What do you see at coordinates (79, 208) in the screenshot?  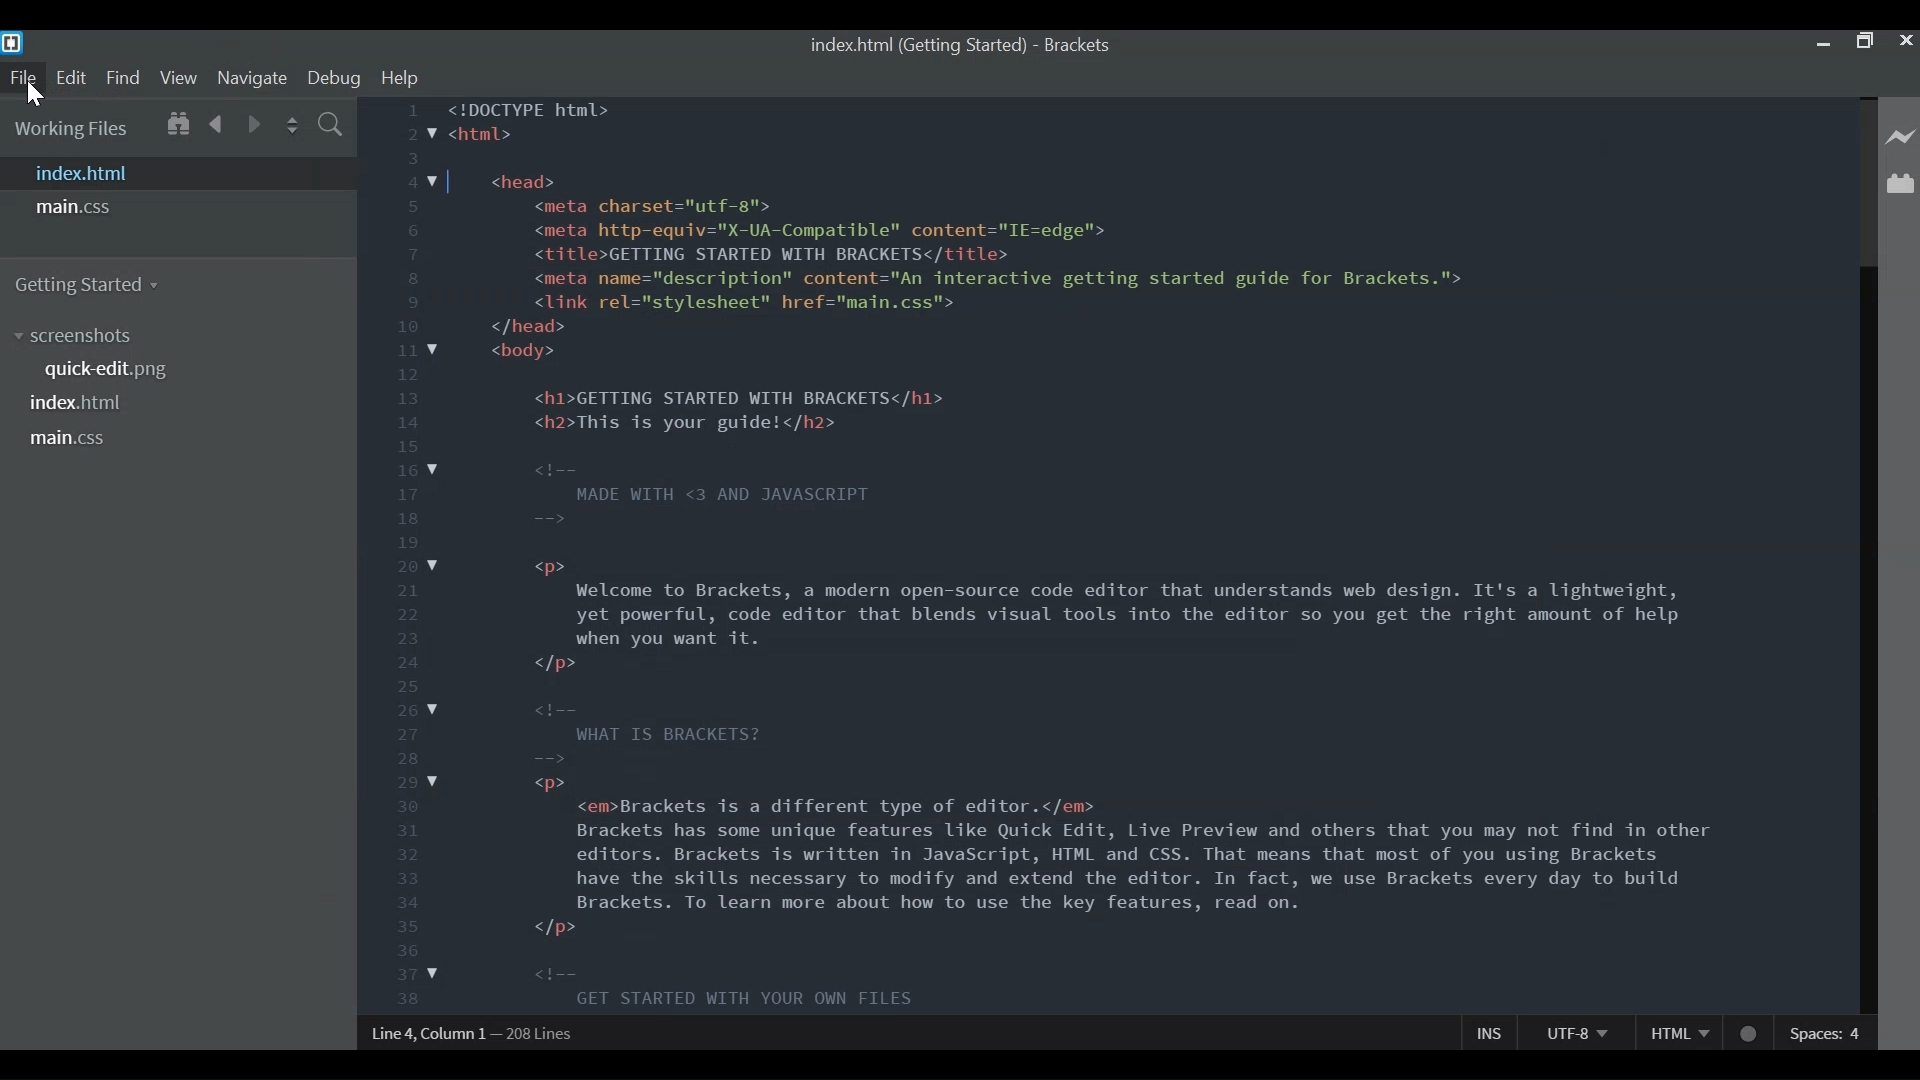 I see `main.css` at bounding box center [79, 208].